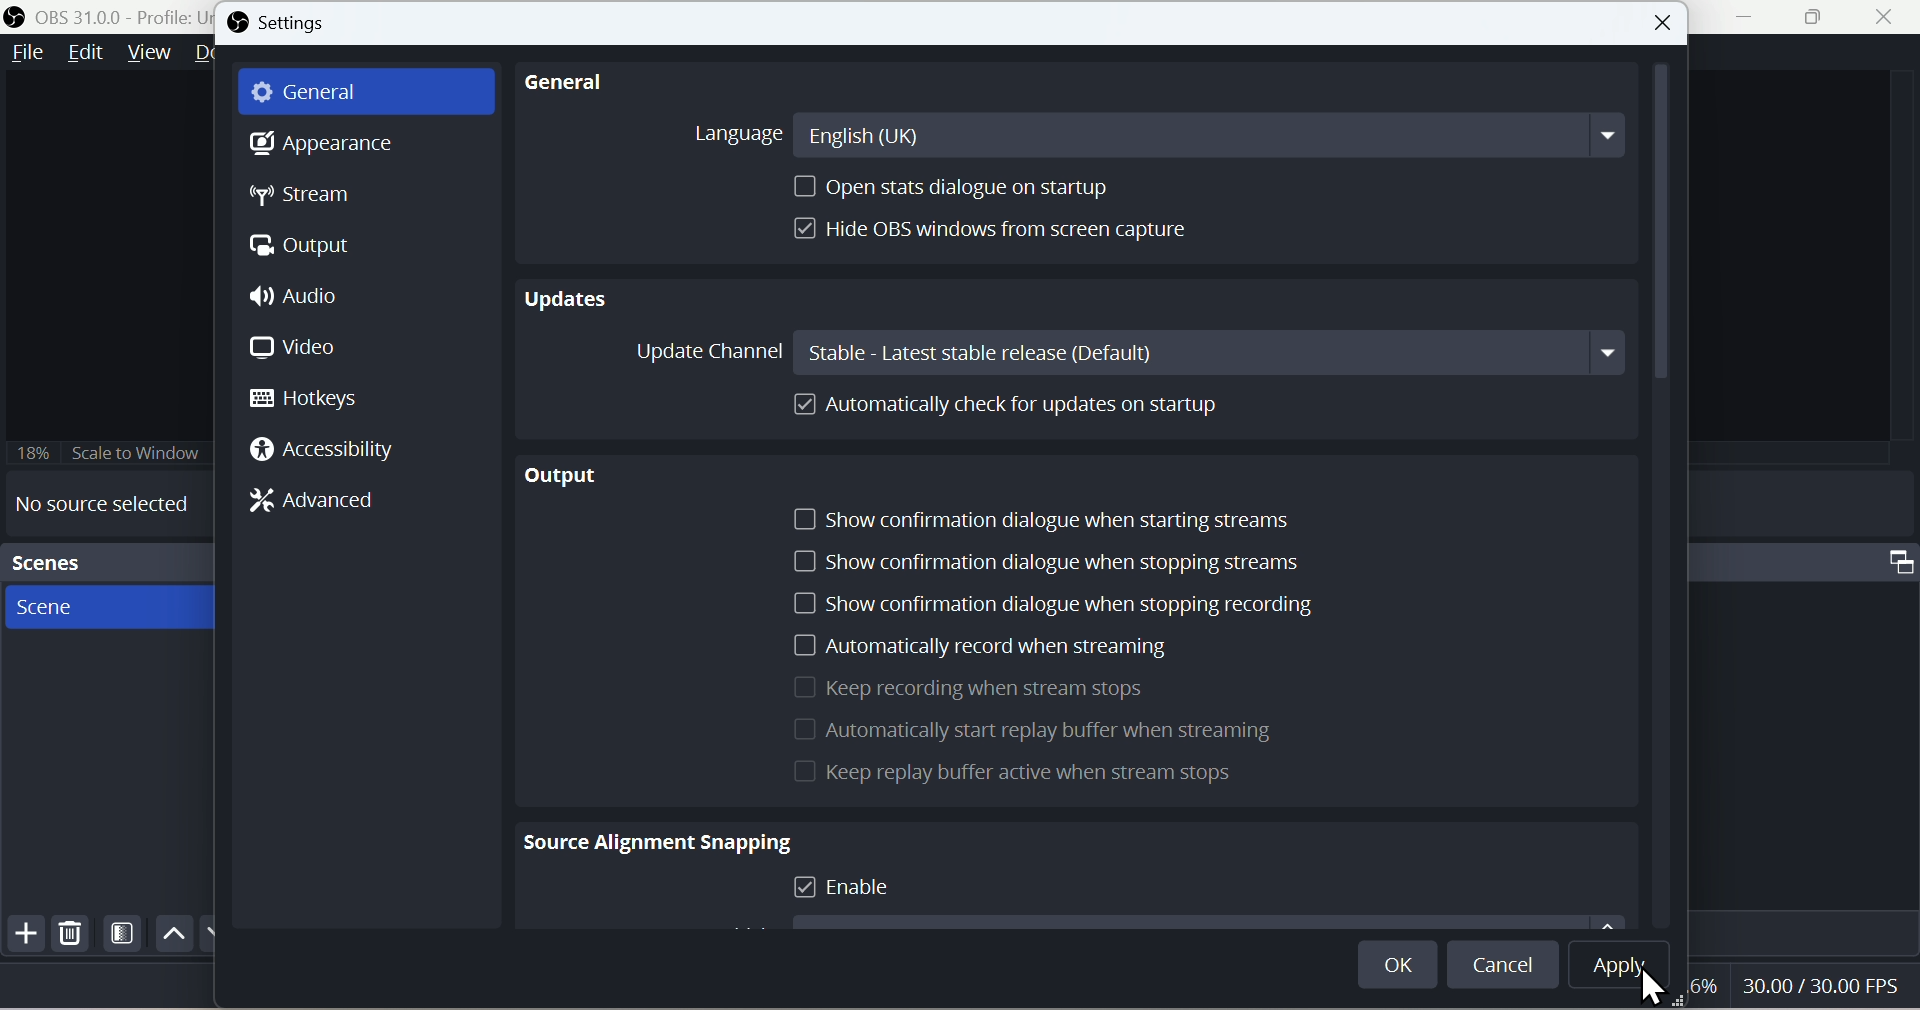 This screenshot has width=1920, height=1010. I want to click on Vertical Scrollbar, so click(1661, 227).